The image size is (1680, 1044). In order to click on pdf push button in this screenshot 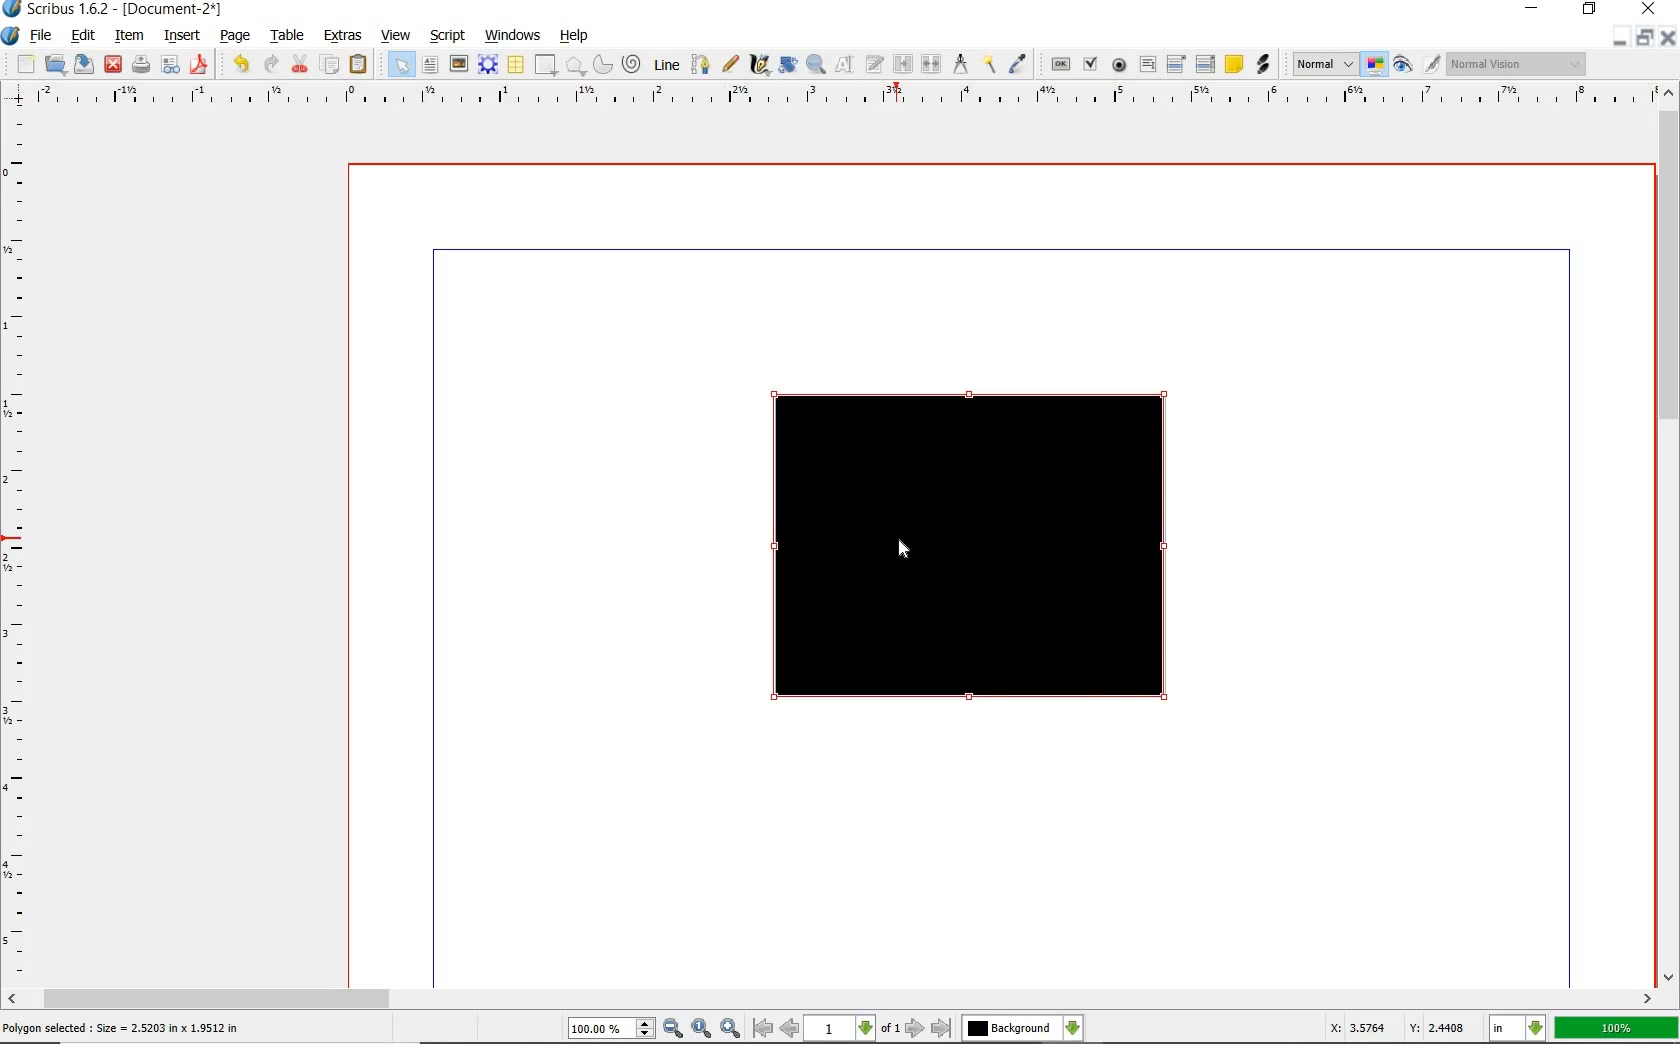, I will do `click(1058, 66)`.